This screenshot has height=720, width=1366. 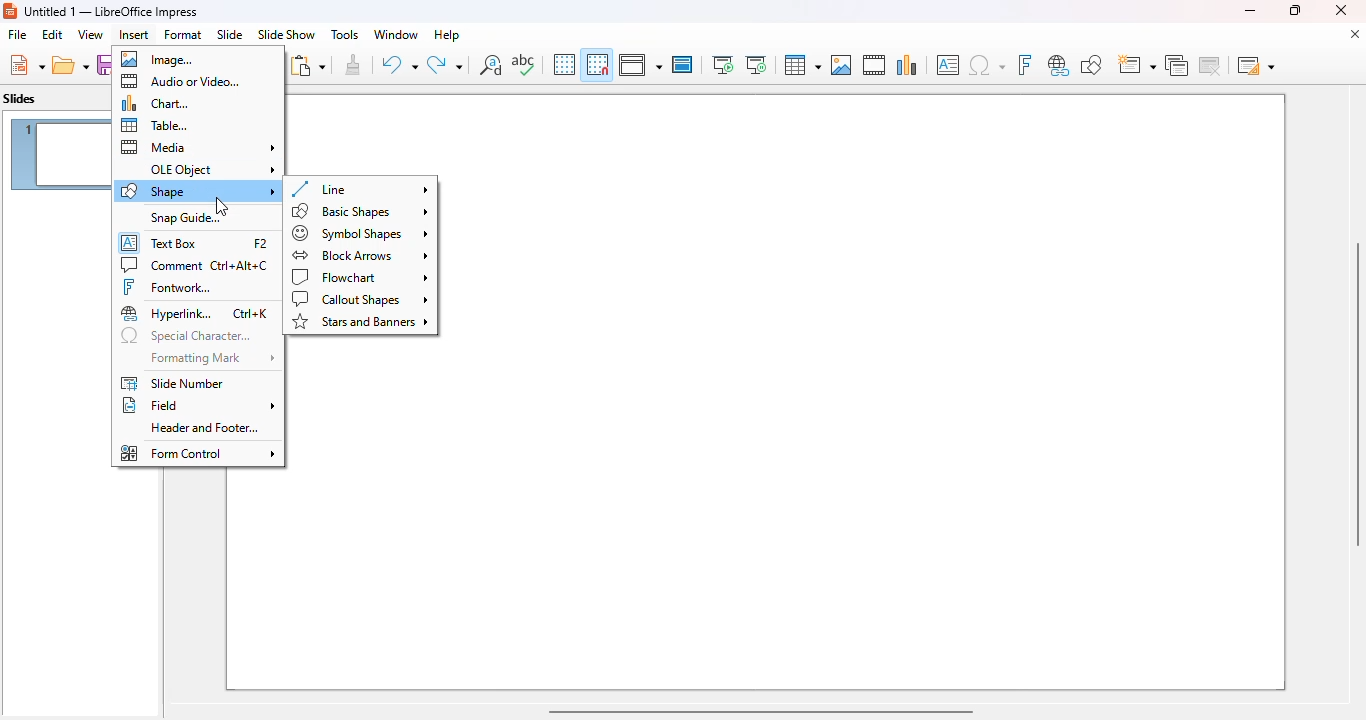 I want to click on chart, so click(x=155, y=103).